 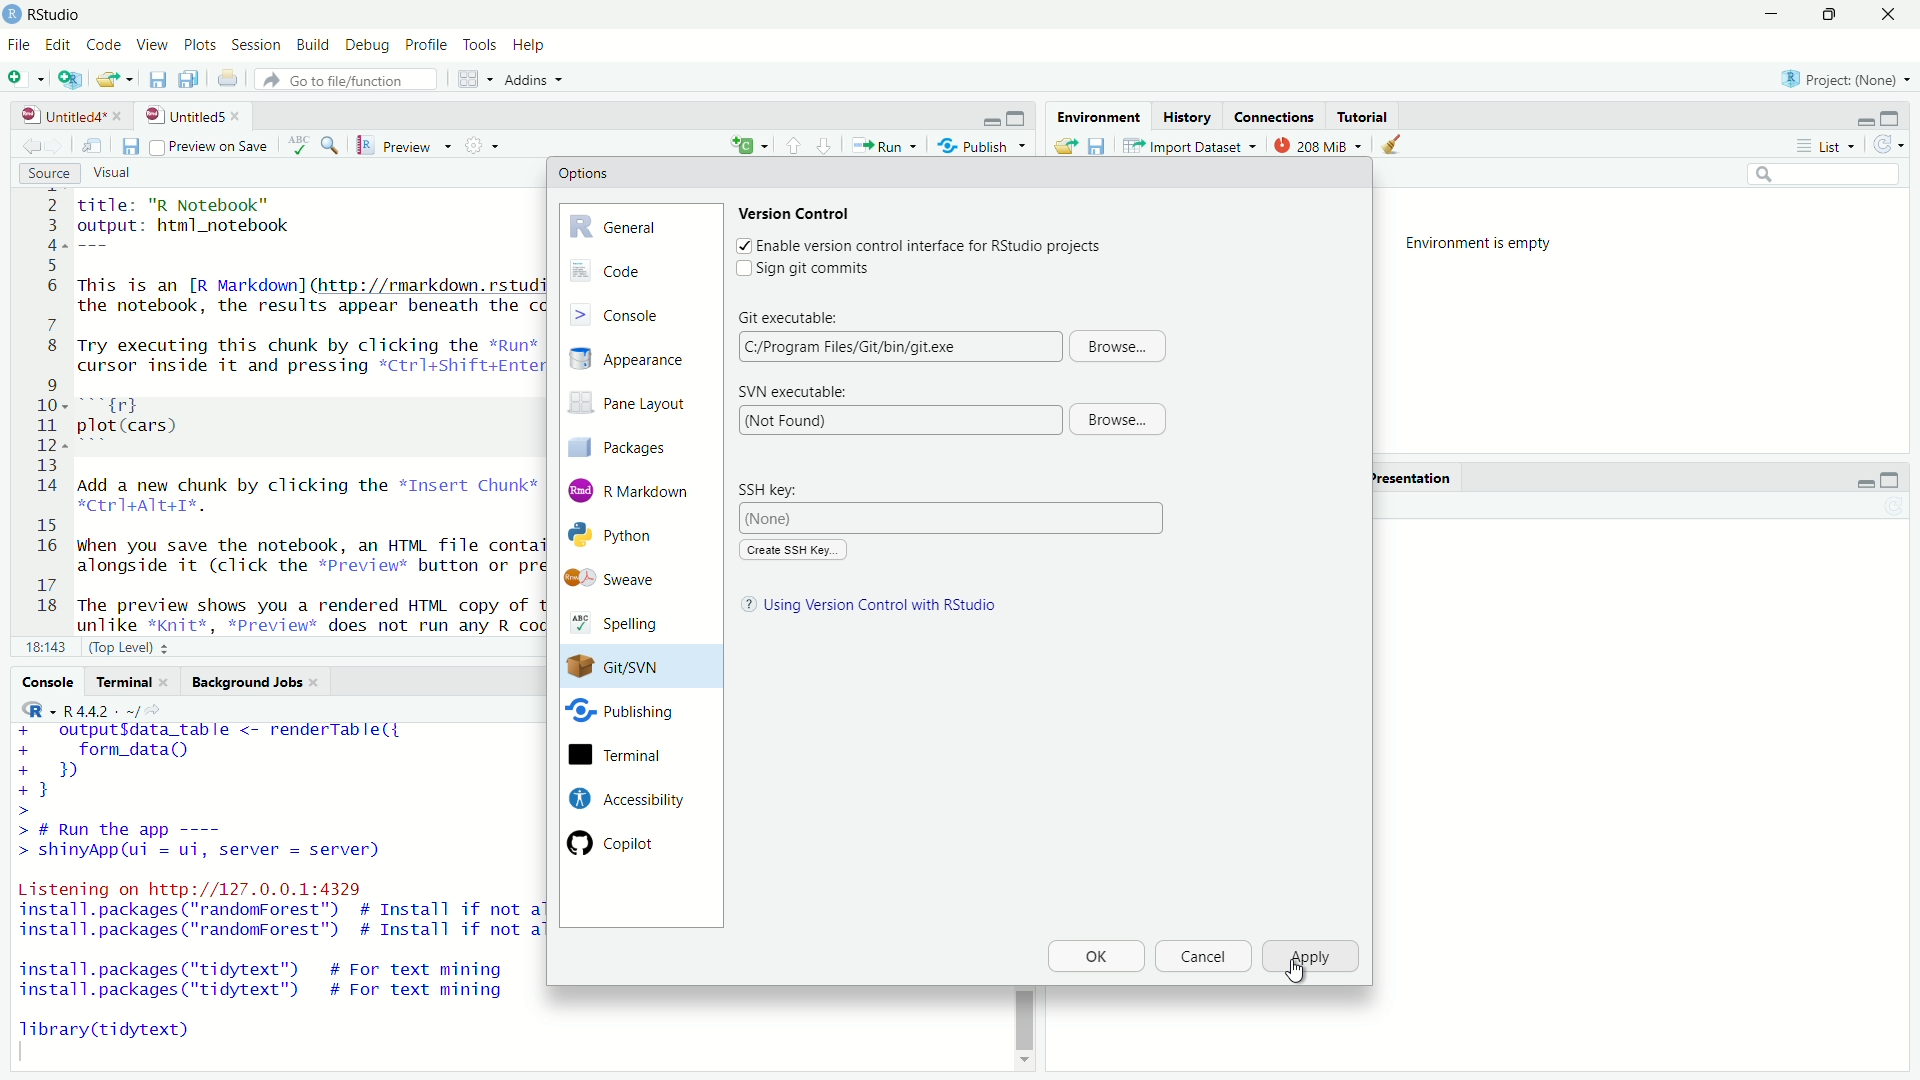 What do you see at coordinates (1022, 1065) in the screenshot?
I see `scrollbar down` at bounding box center [1022, 1065].